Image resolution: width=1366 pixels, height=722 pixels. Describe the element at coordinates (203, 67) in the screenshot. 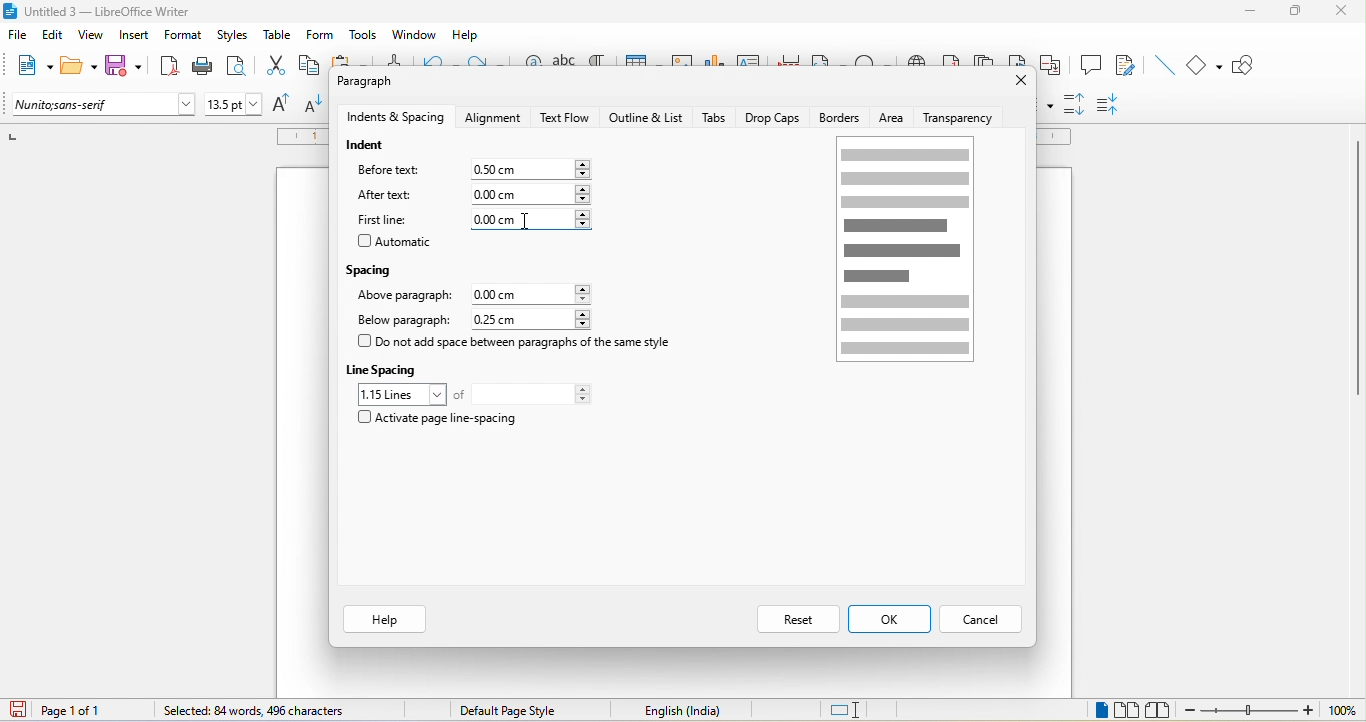

I see `print` at that location.